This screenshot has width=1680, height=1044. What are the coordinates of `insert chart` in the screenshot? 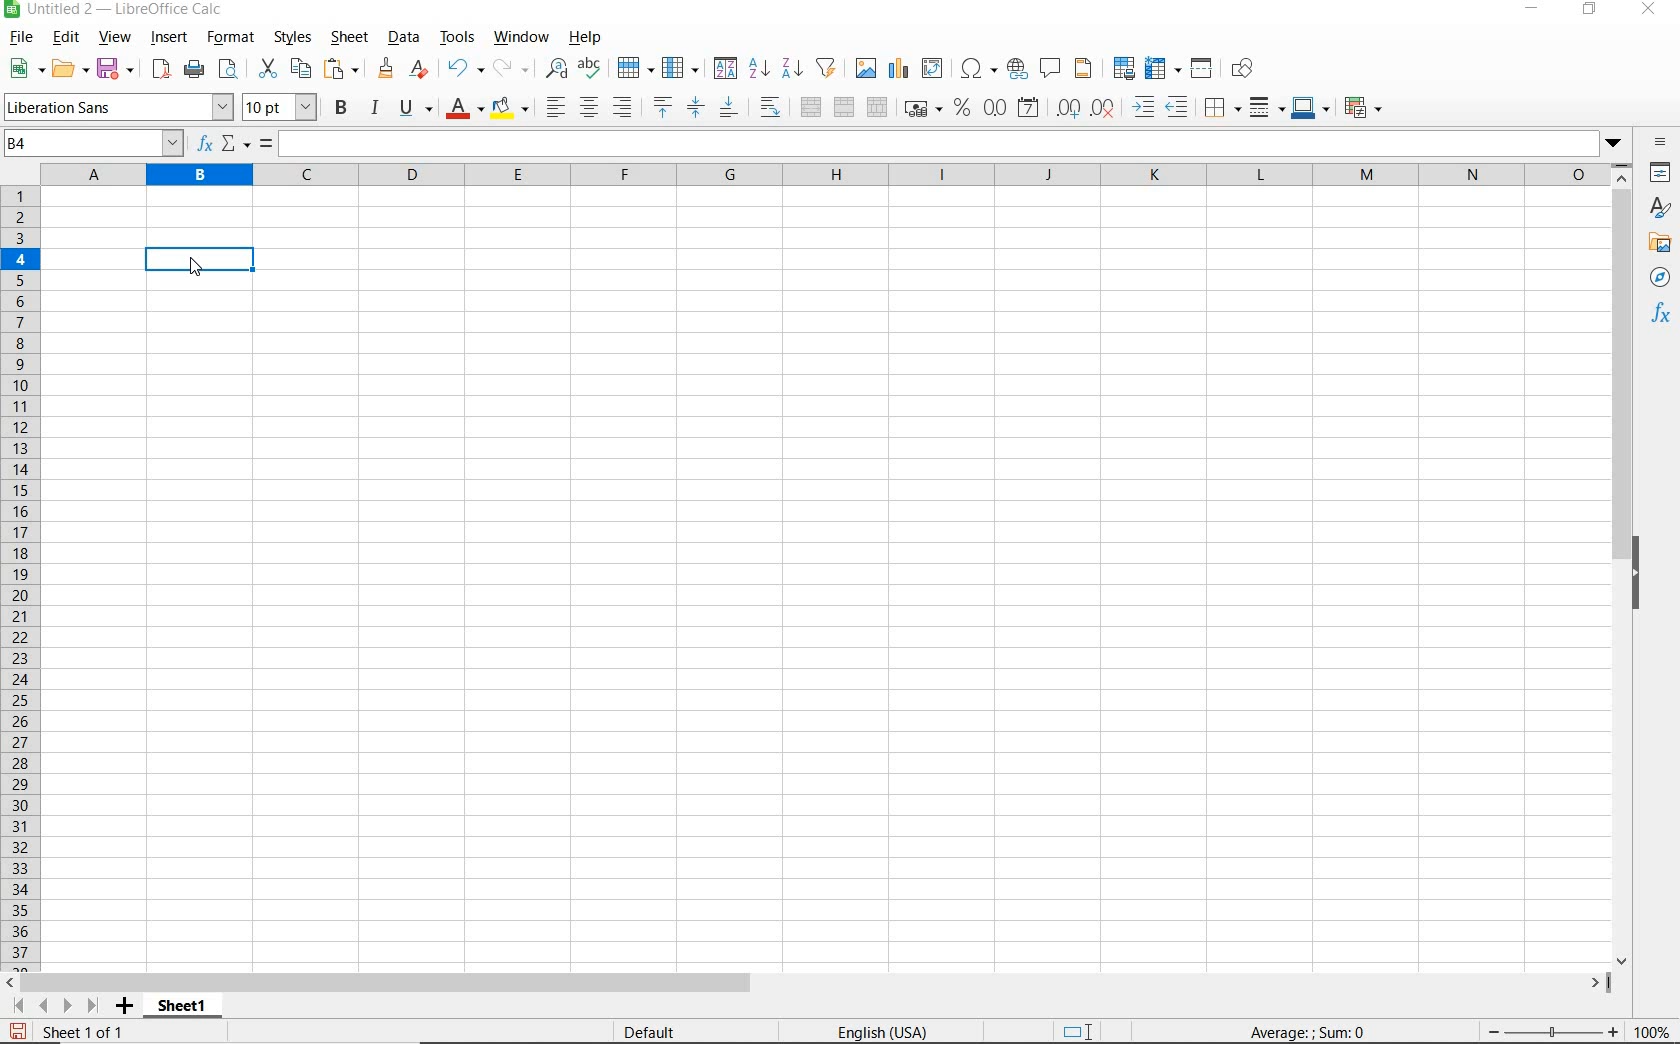 It's located at (898, 70).